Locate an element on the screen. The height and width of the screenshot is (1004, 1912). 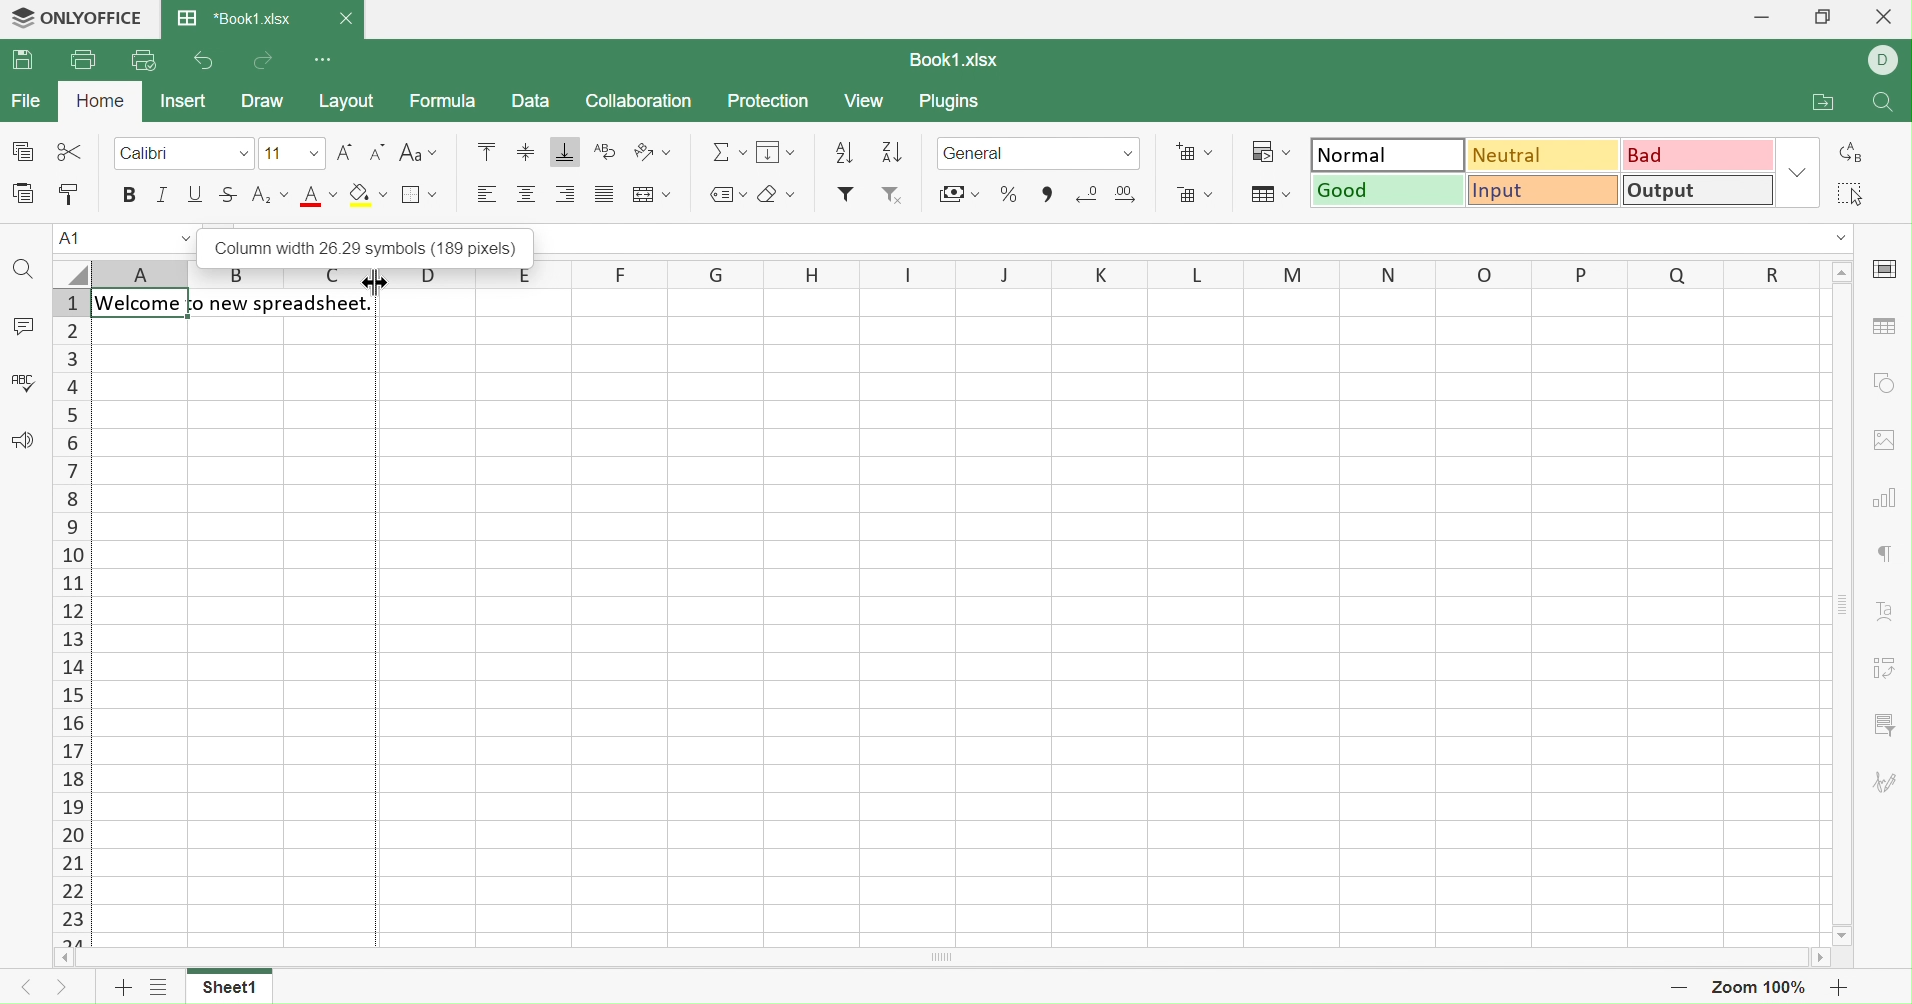
Formula is located at coordinates (443, 103).